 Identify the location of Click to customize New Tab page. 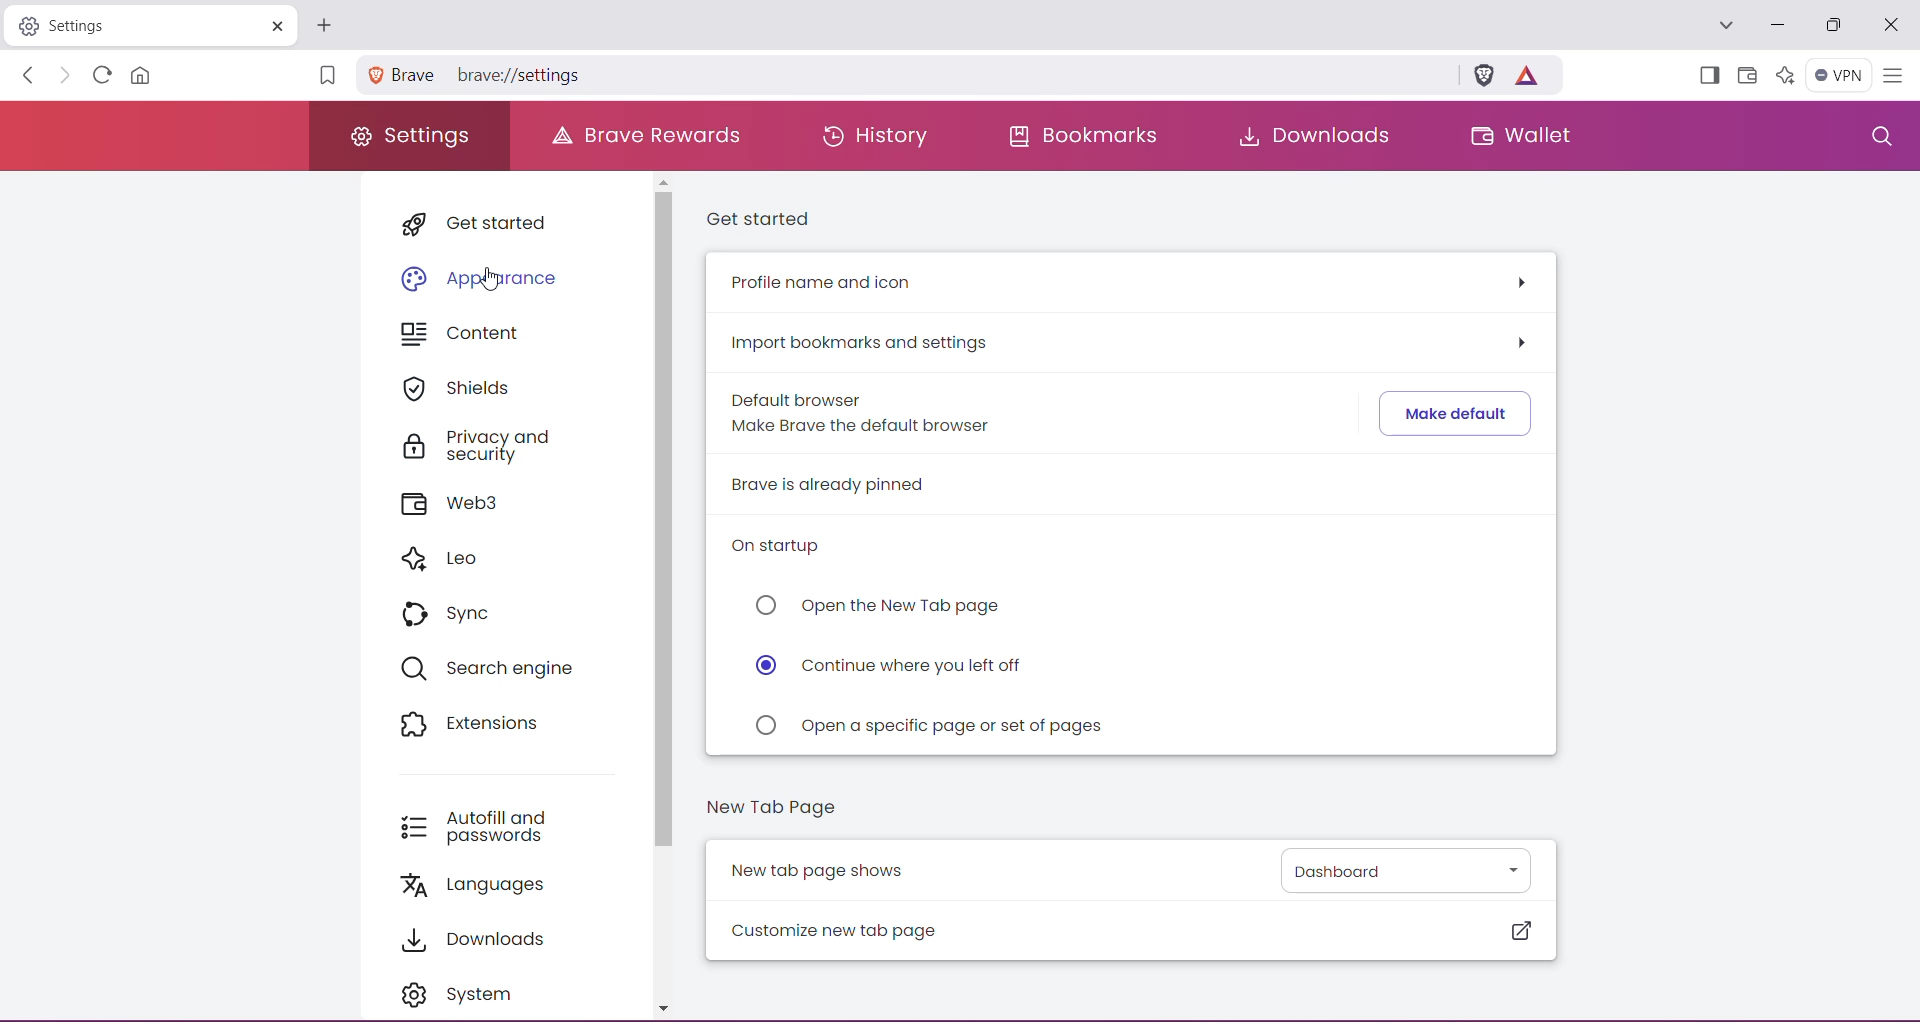
(1519, 931).